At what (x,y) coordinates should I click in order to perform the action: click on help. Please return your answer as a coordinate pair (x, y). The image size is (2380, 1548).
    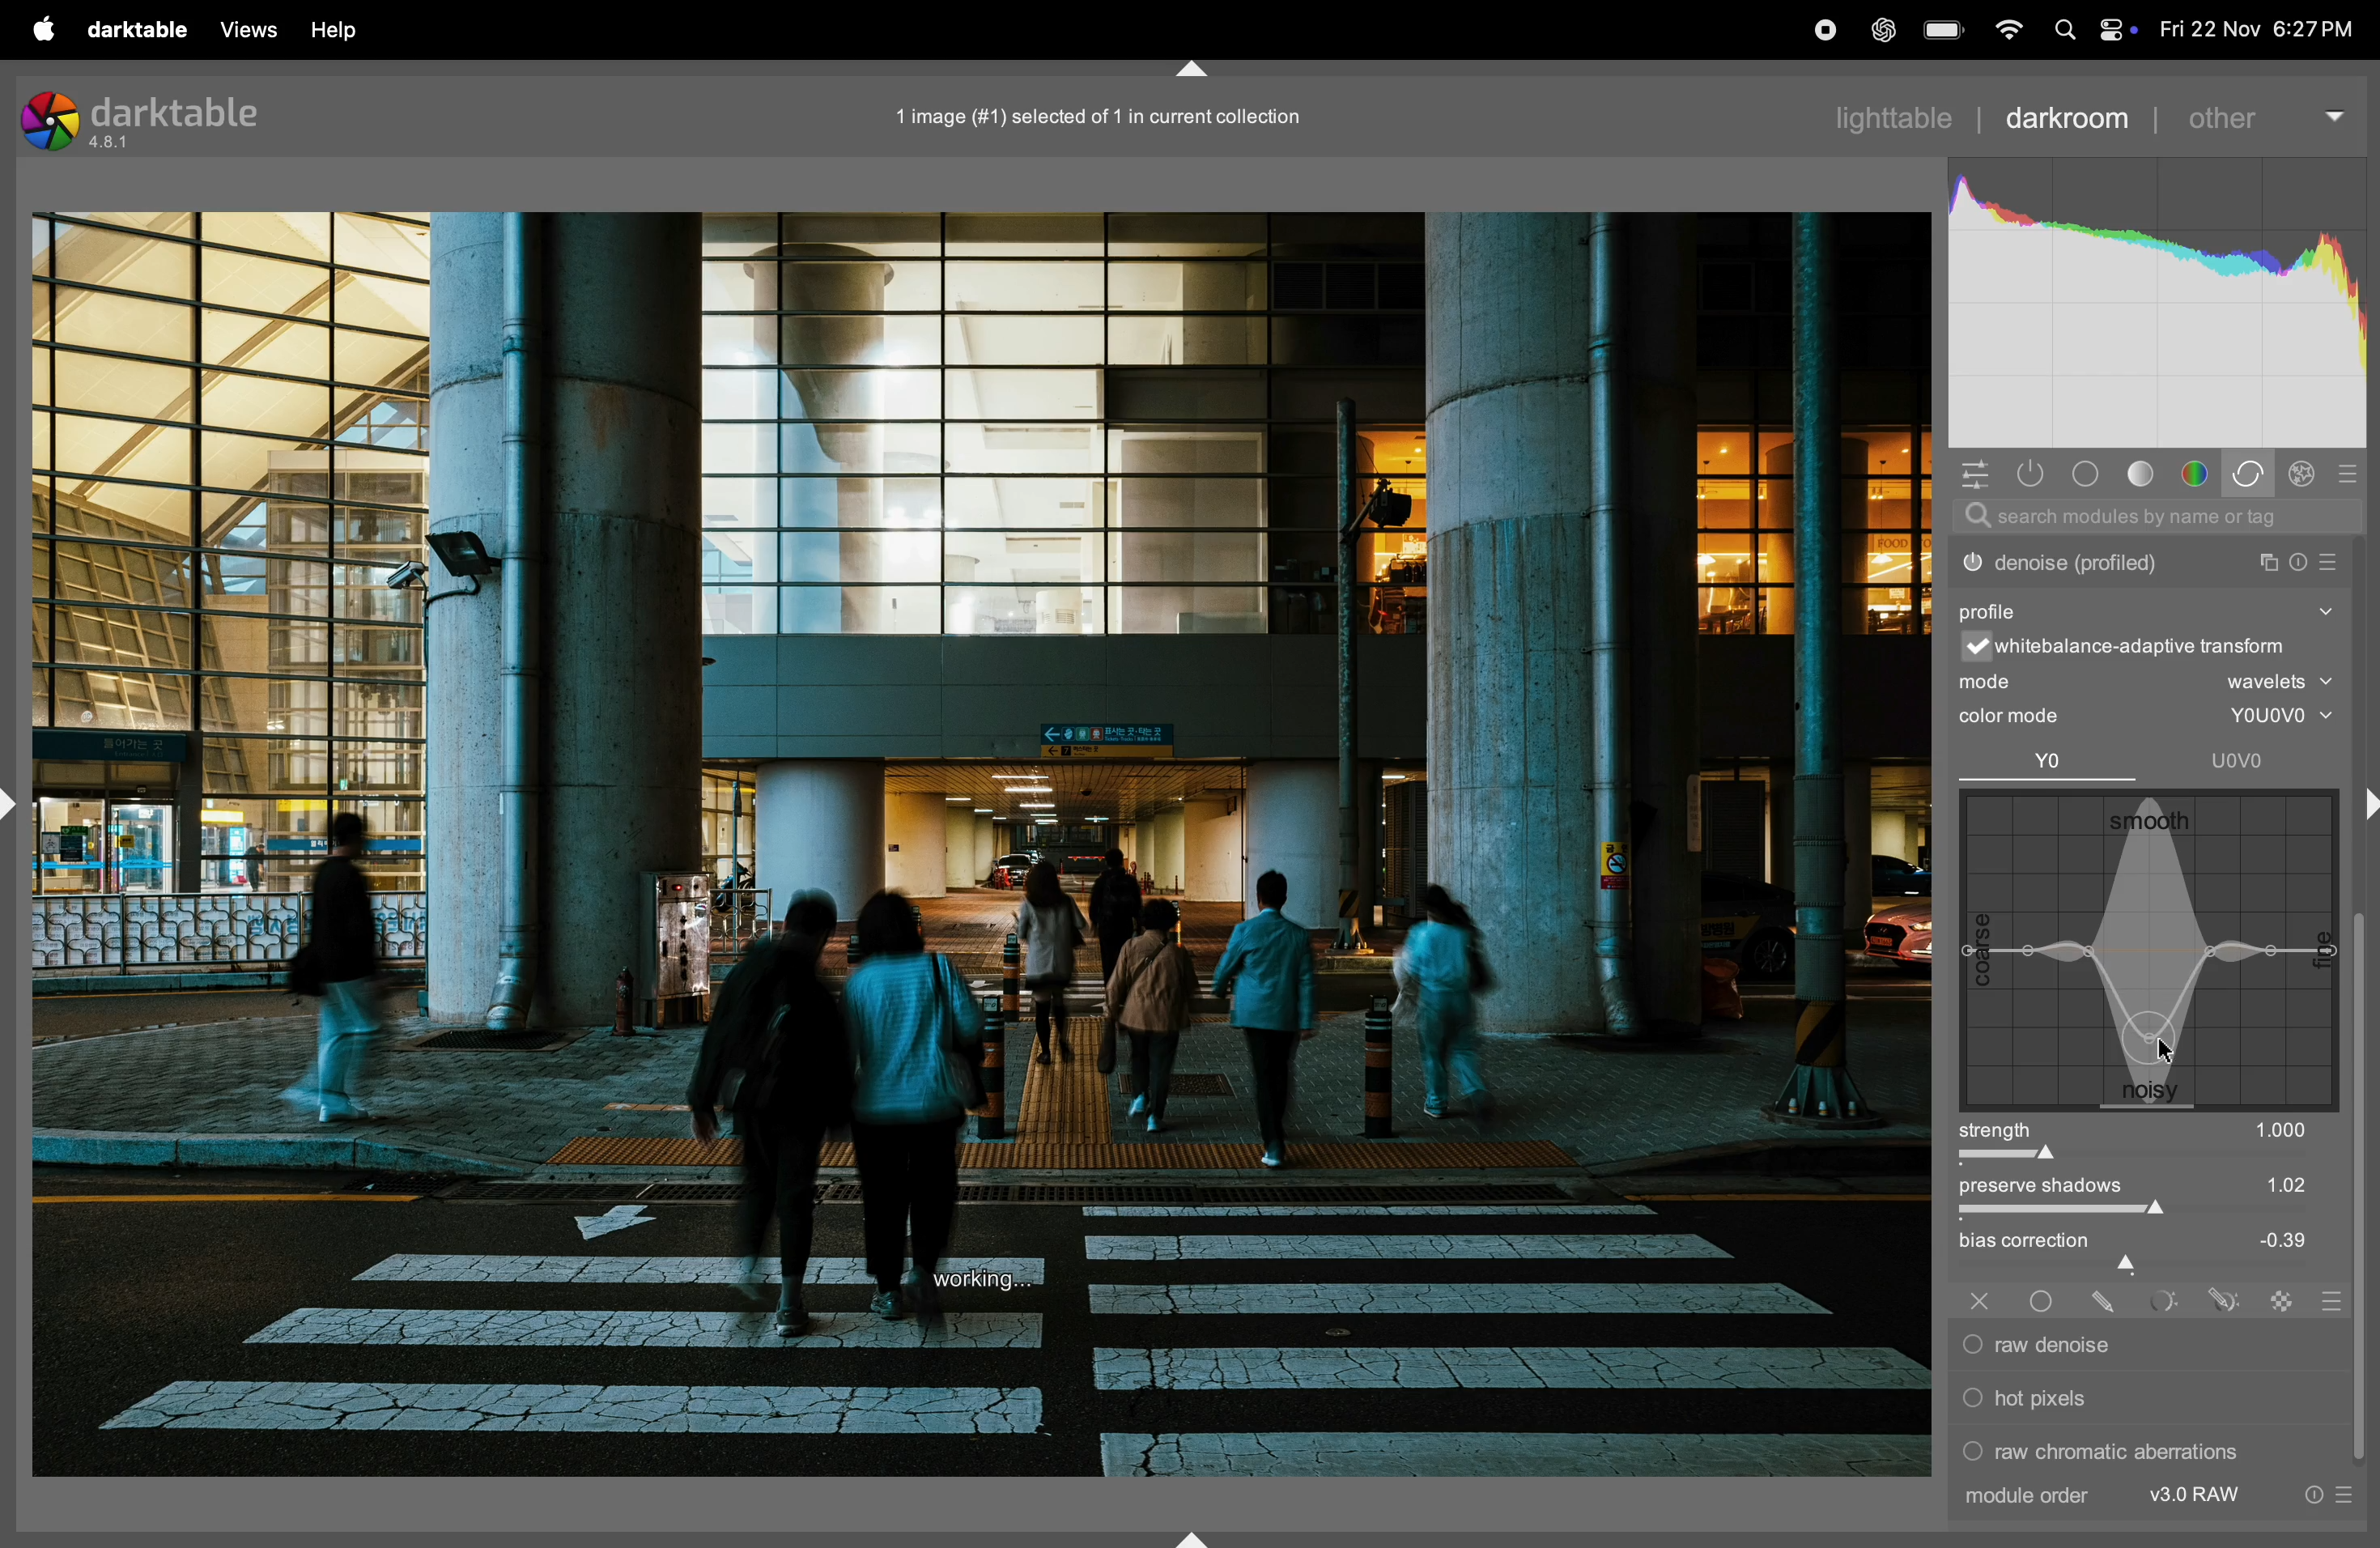
    Looking at the image, I should click on (343, 33).